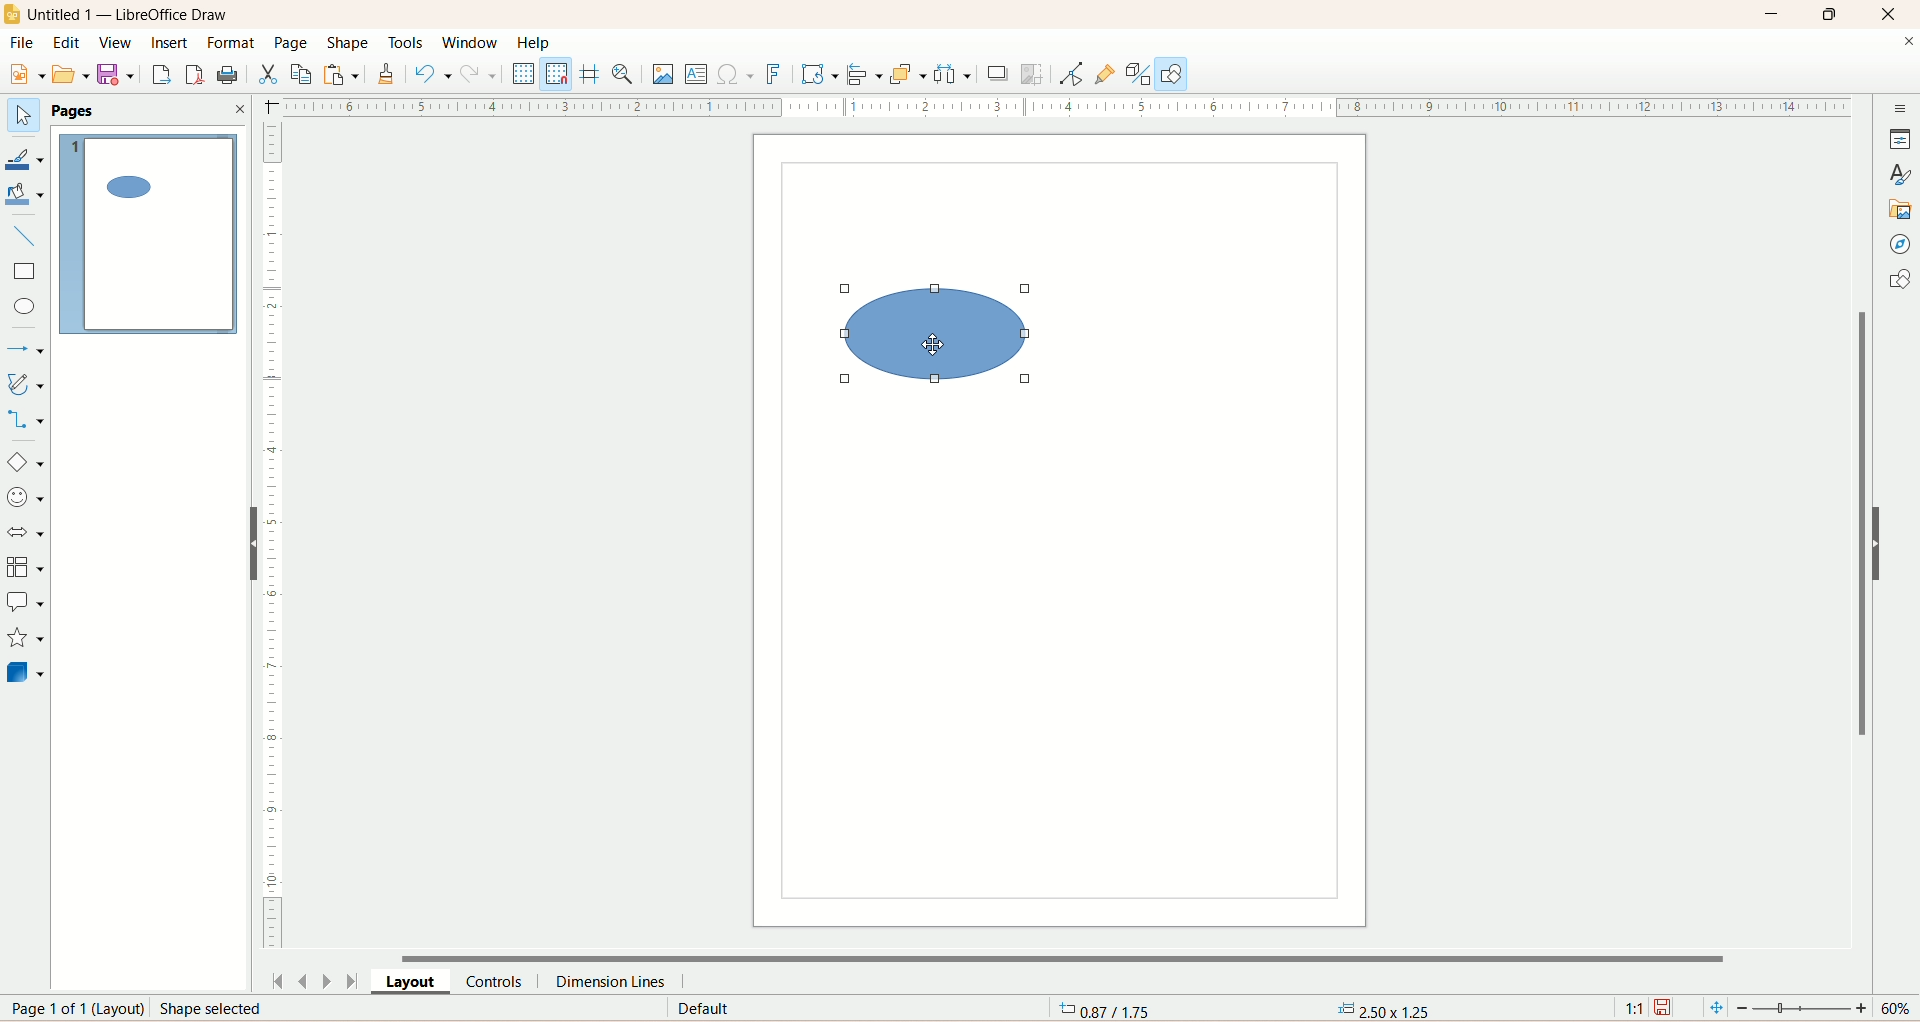 Image resolution: width=1920 pixels, height=1022 pixels. I want to click on shape selected, so click(937, 331).